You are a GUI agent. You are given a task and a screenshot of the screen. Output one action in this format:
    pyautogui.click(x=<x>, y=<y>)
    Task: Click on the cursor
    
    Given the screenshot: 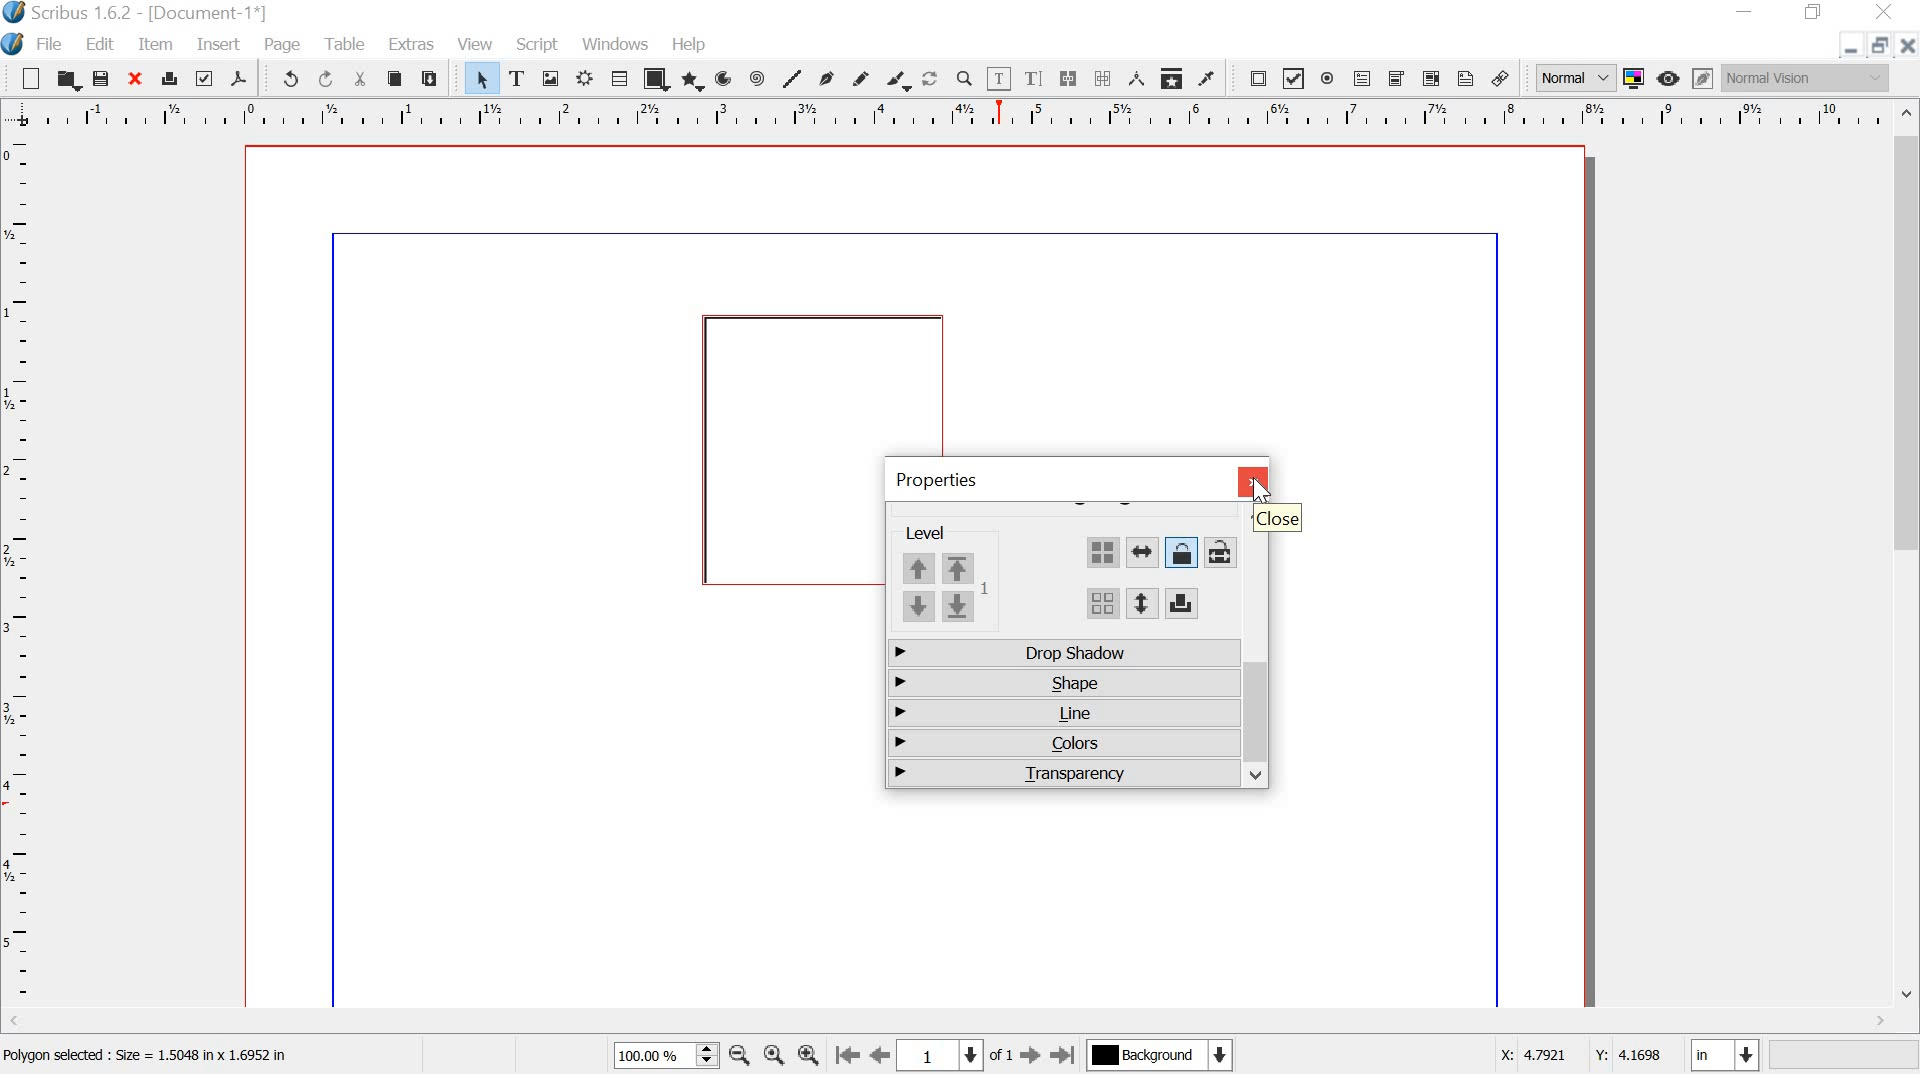 What is the action you would take?
    pyautogui.click(x=1263, y=490)
    